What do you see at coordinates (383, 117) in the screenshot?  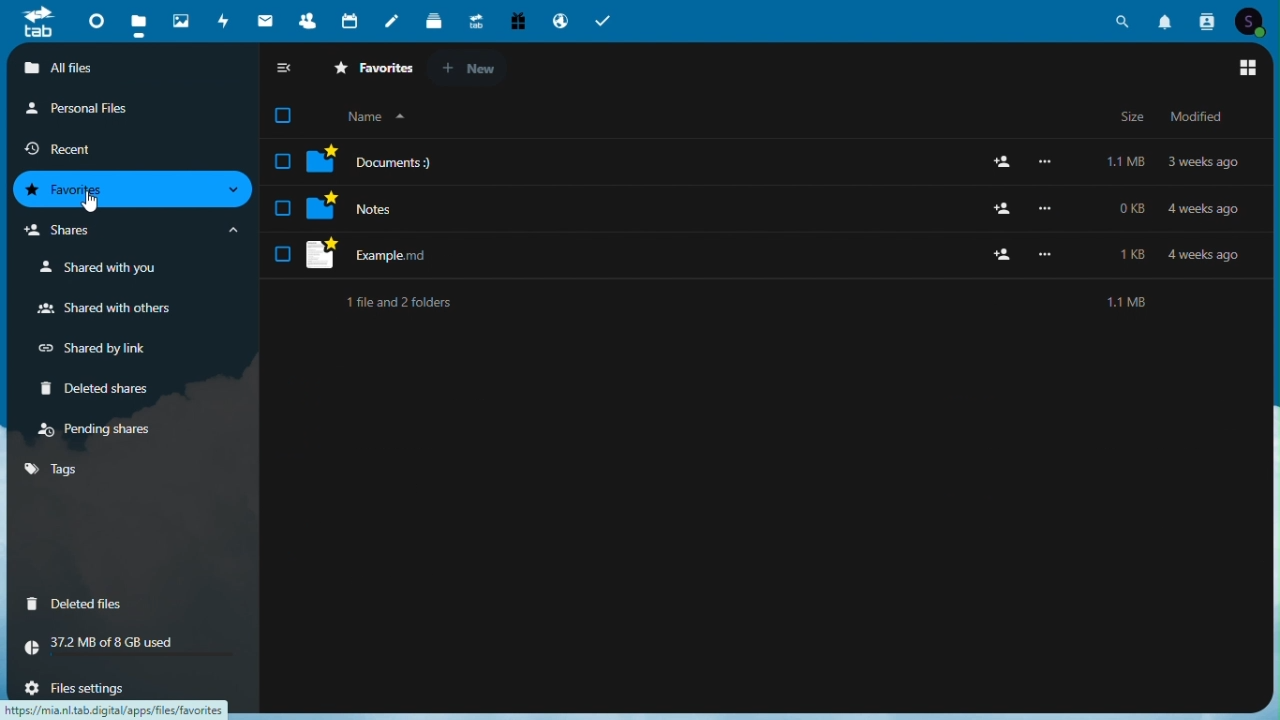 I see `Organise by name` at bounding box center [383, 117].